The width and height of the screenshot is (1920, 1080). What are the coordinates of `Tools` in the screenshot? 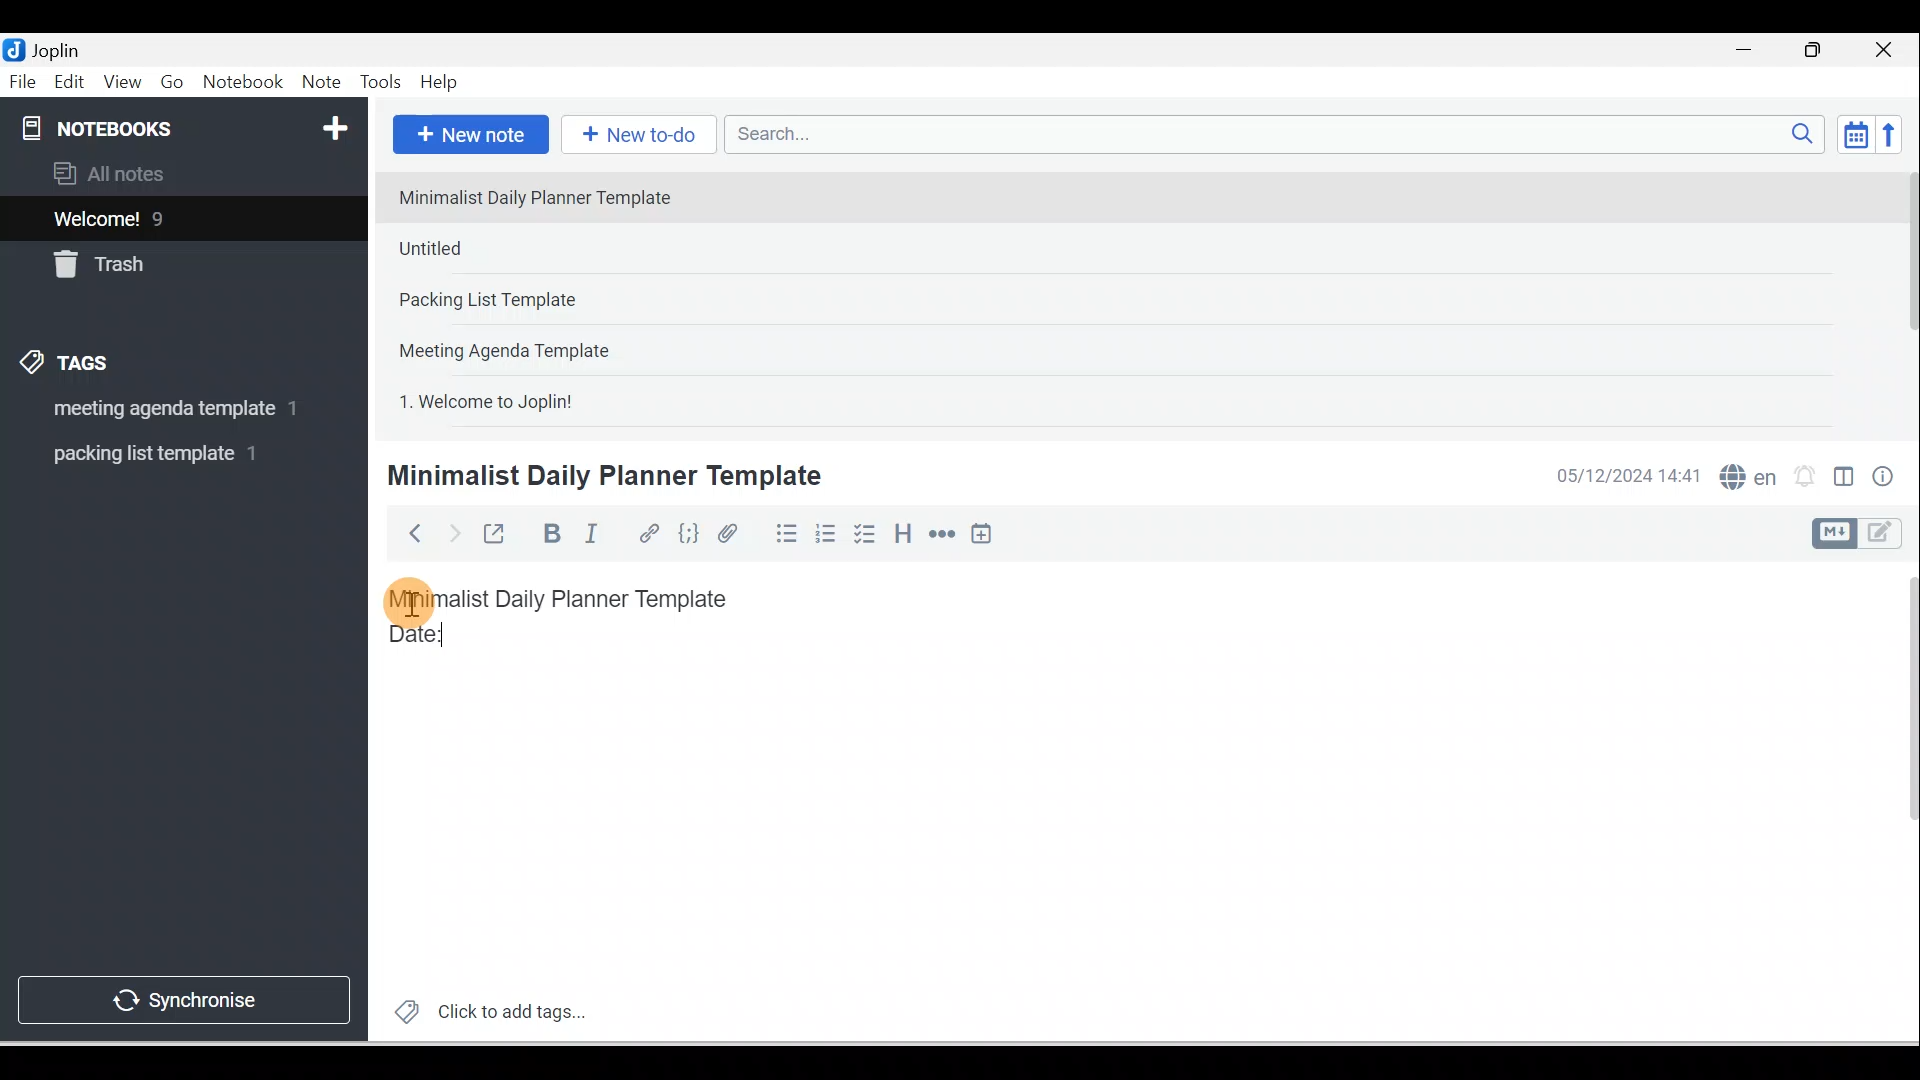 It's located at (380, 82).